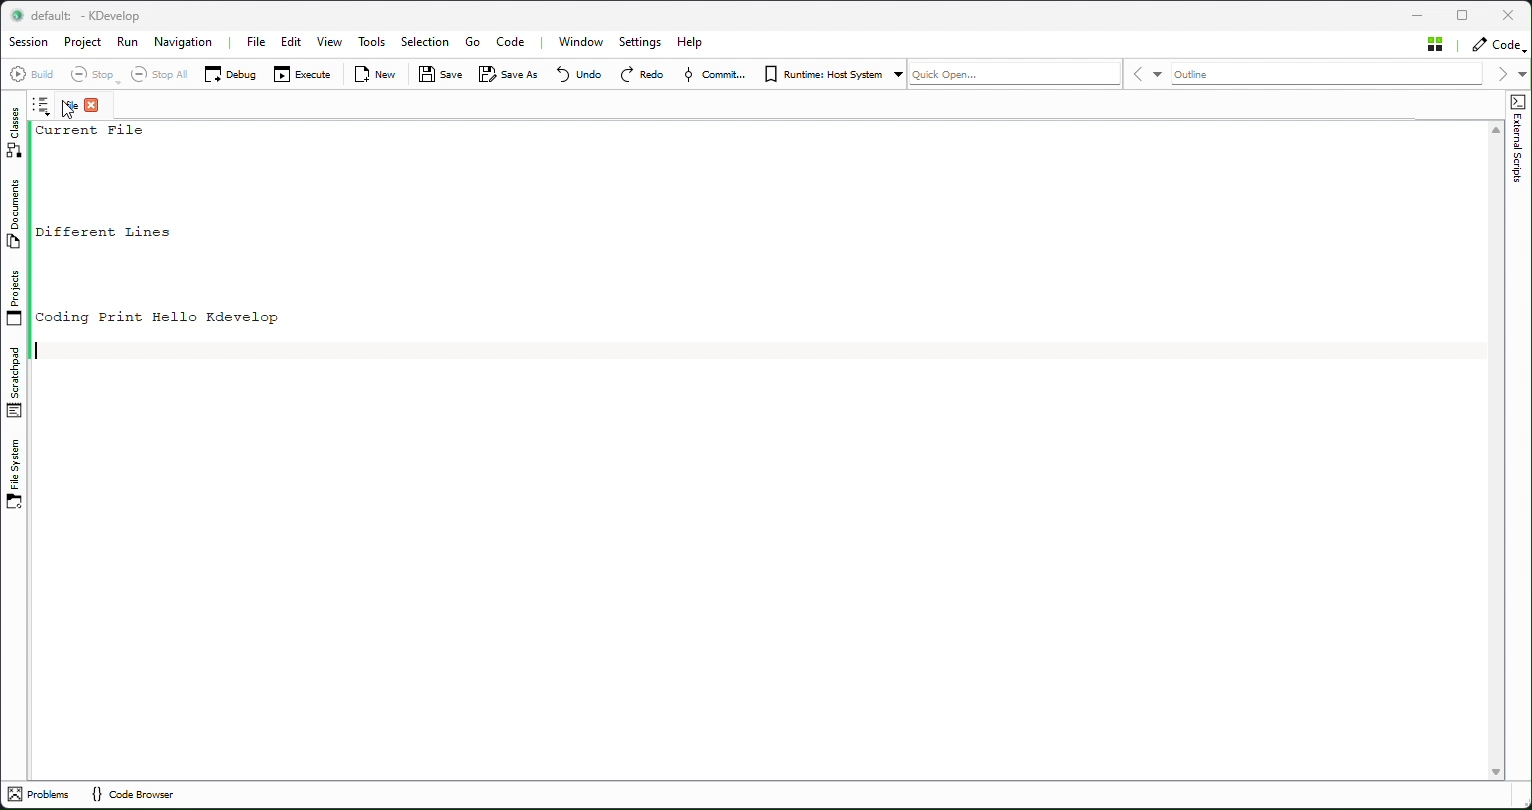 This screenshot has height=810, width=1532. What do you see at coordinates (182, 43) in the screenshot?
I see `Navigation` at bounding box center [182, 43].